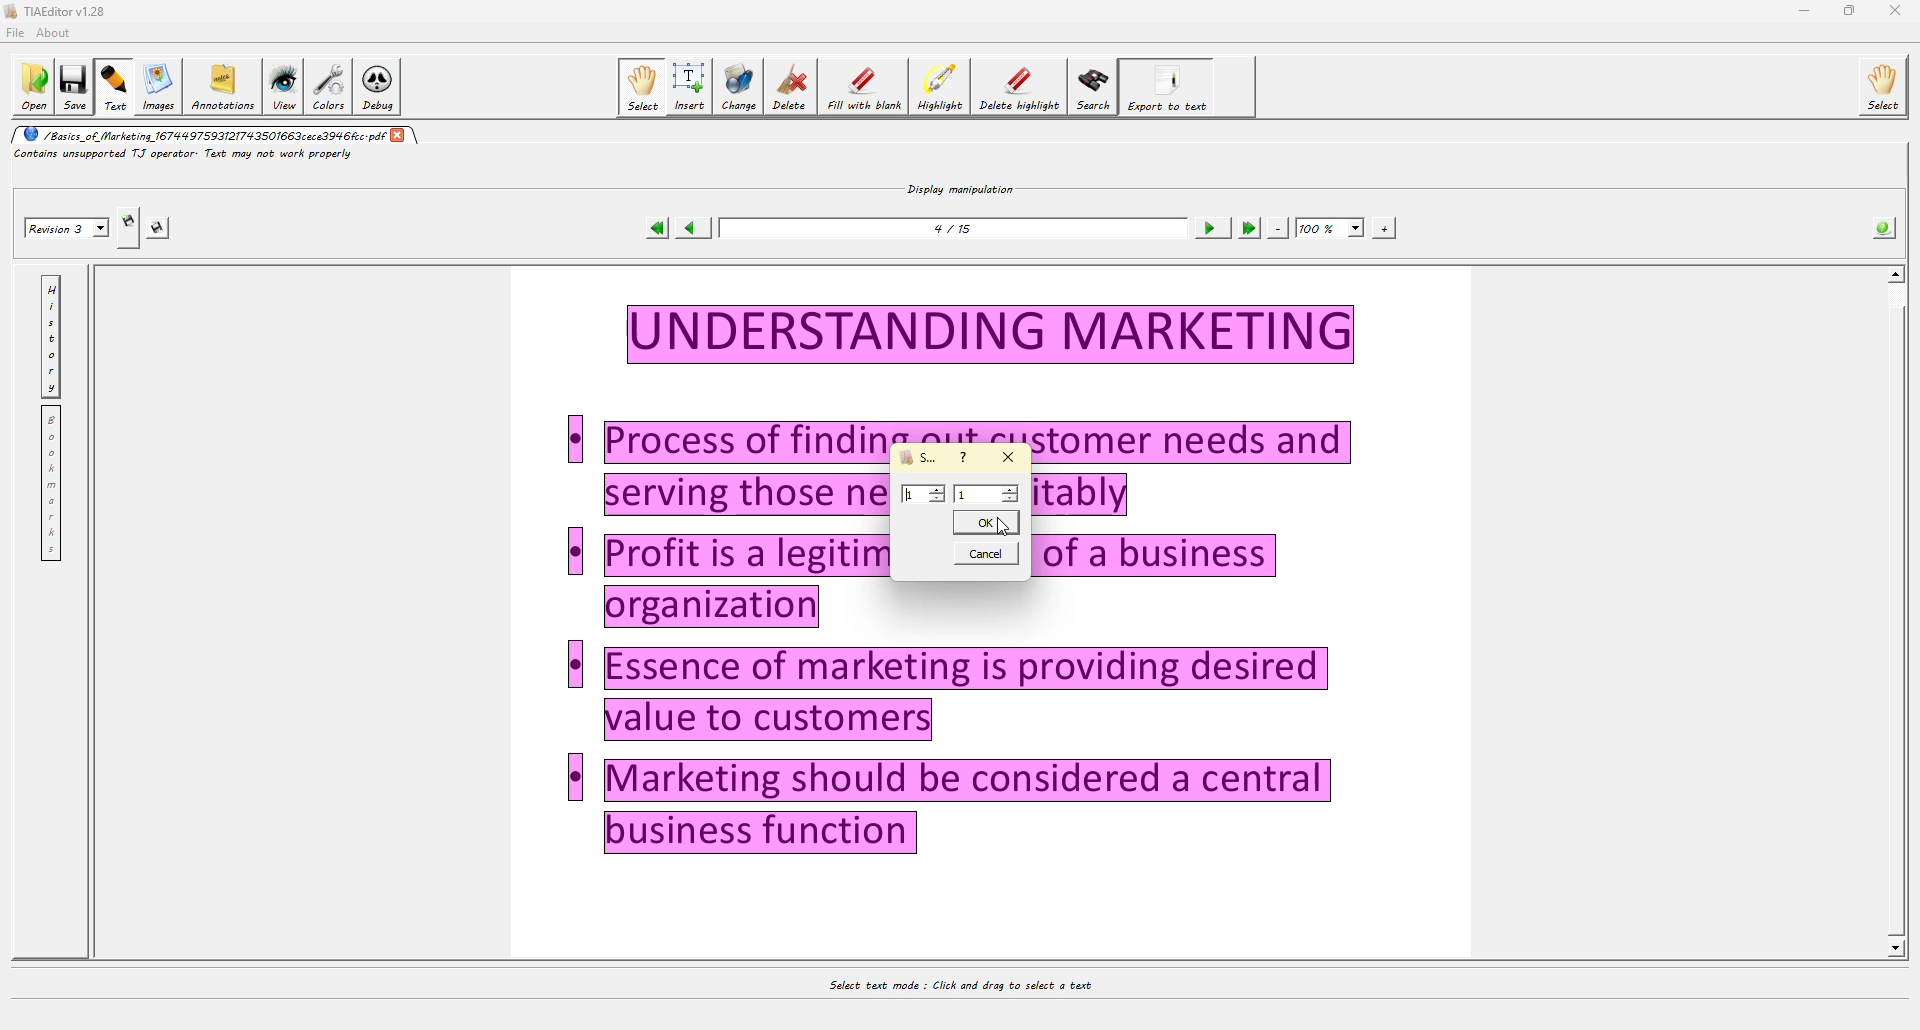  I want to click on debug, so click(377, 87).